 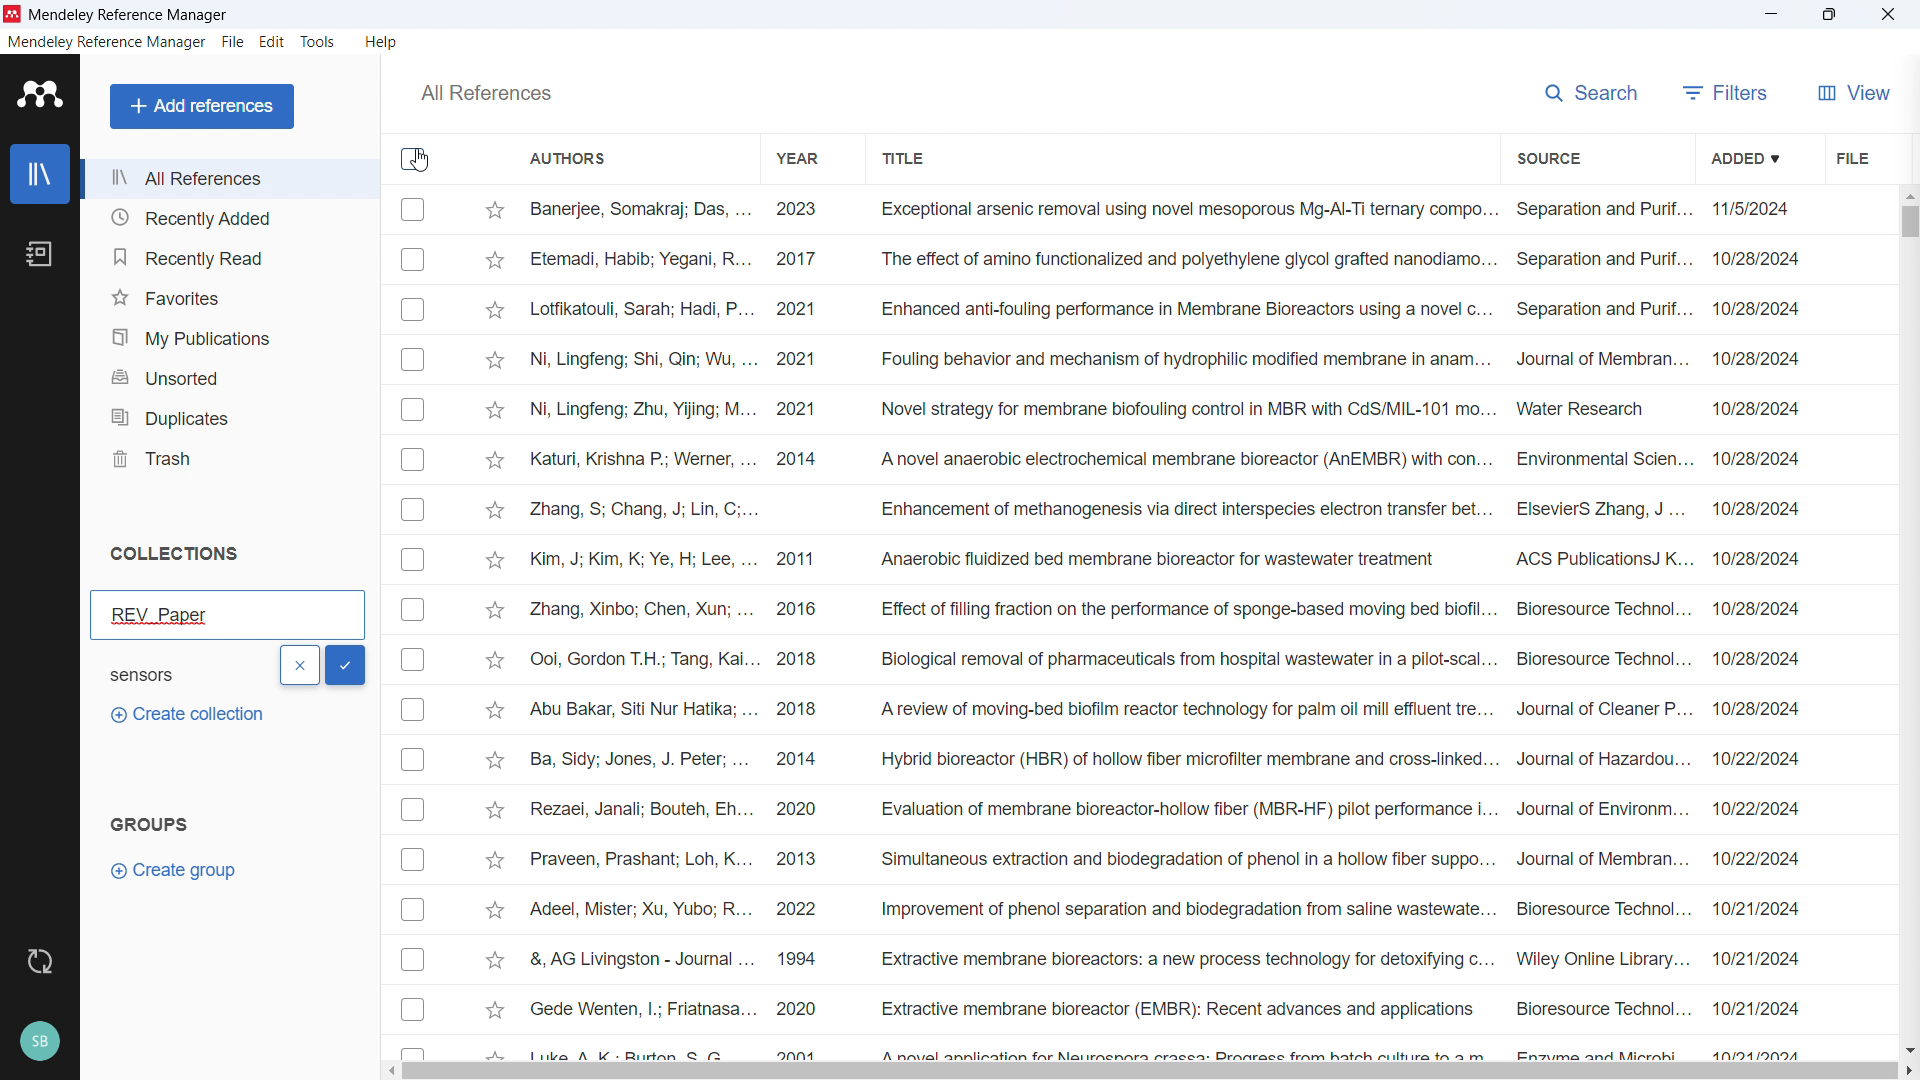 I want to click on Ni, Lingfeng; Shi, Qin; Wu, ... 2021 Fouling behavior and mechanism of hydrophilic modified membrane in anam... Journal of Membran... 10/28/2024, so click(x=1168, y=358).